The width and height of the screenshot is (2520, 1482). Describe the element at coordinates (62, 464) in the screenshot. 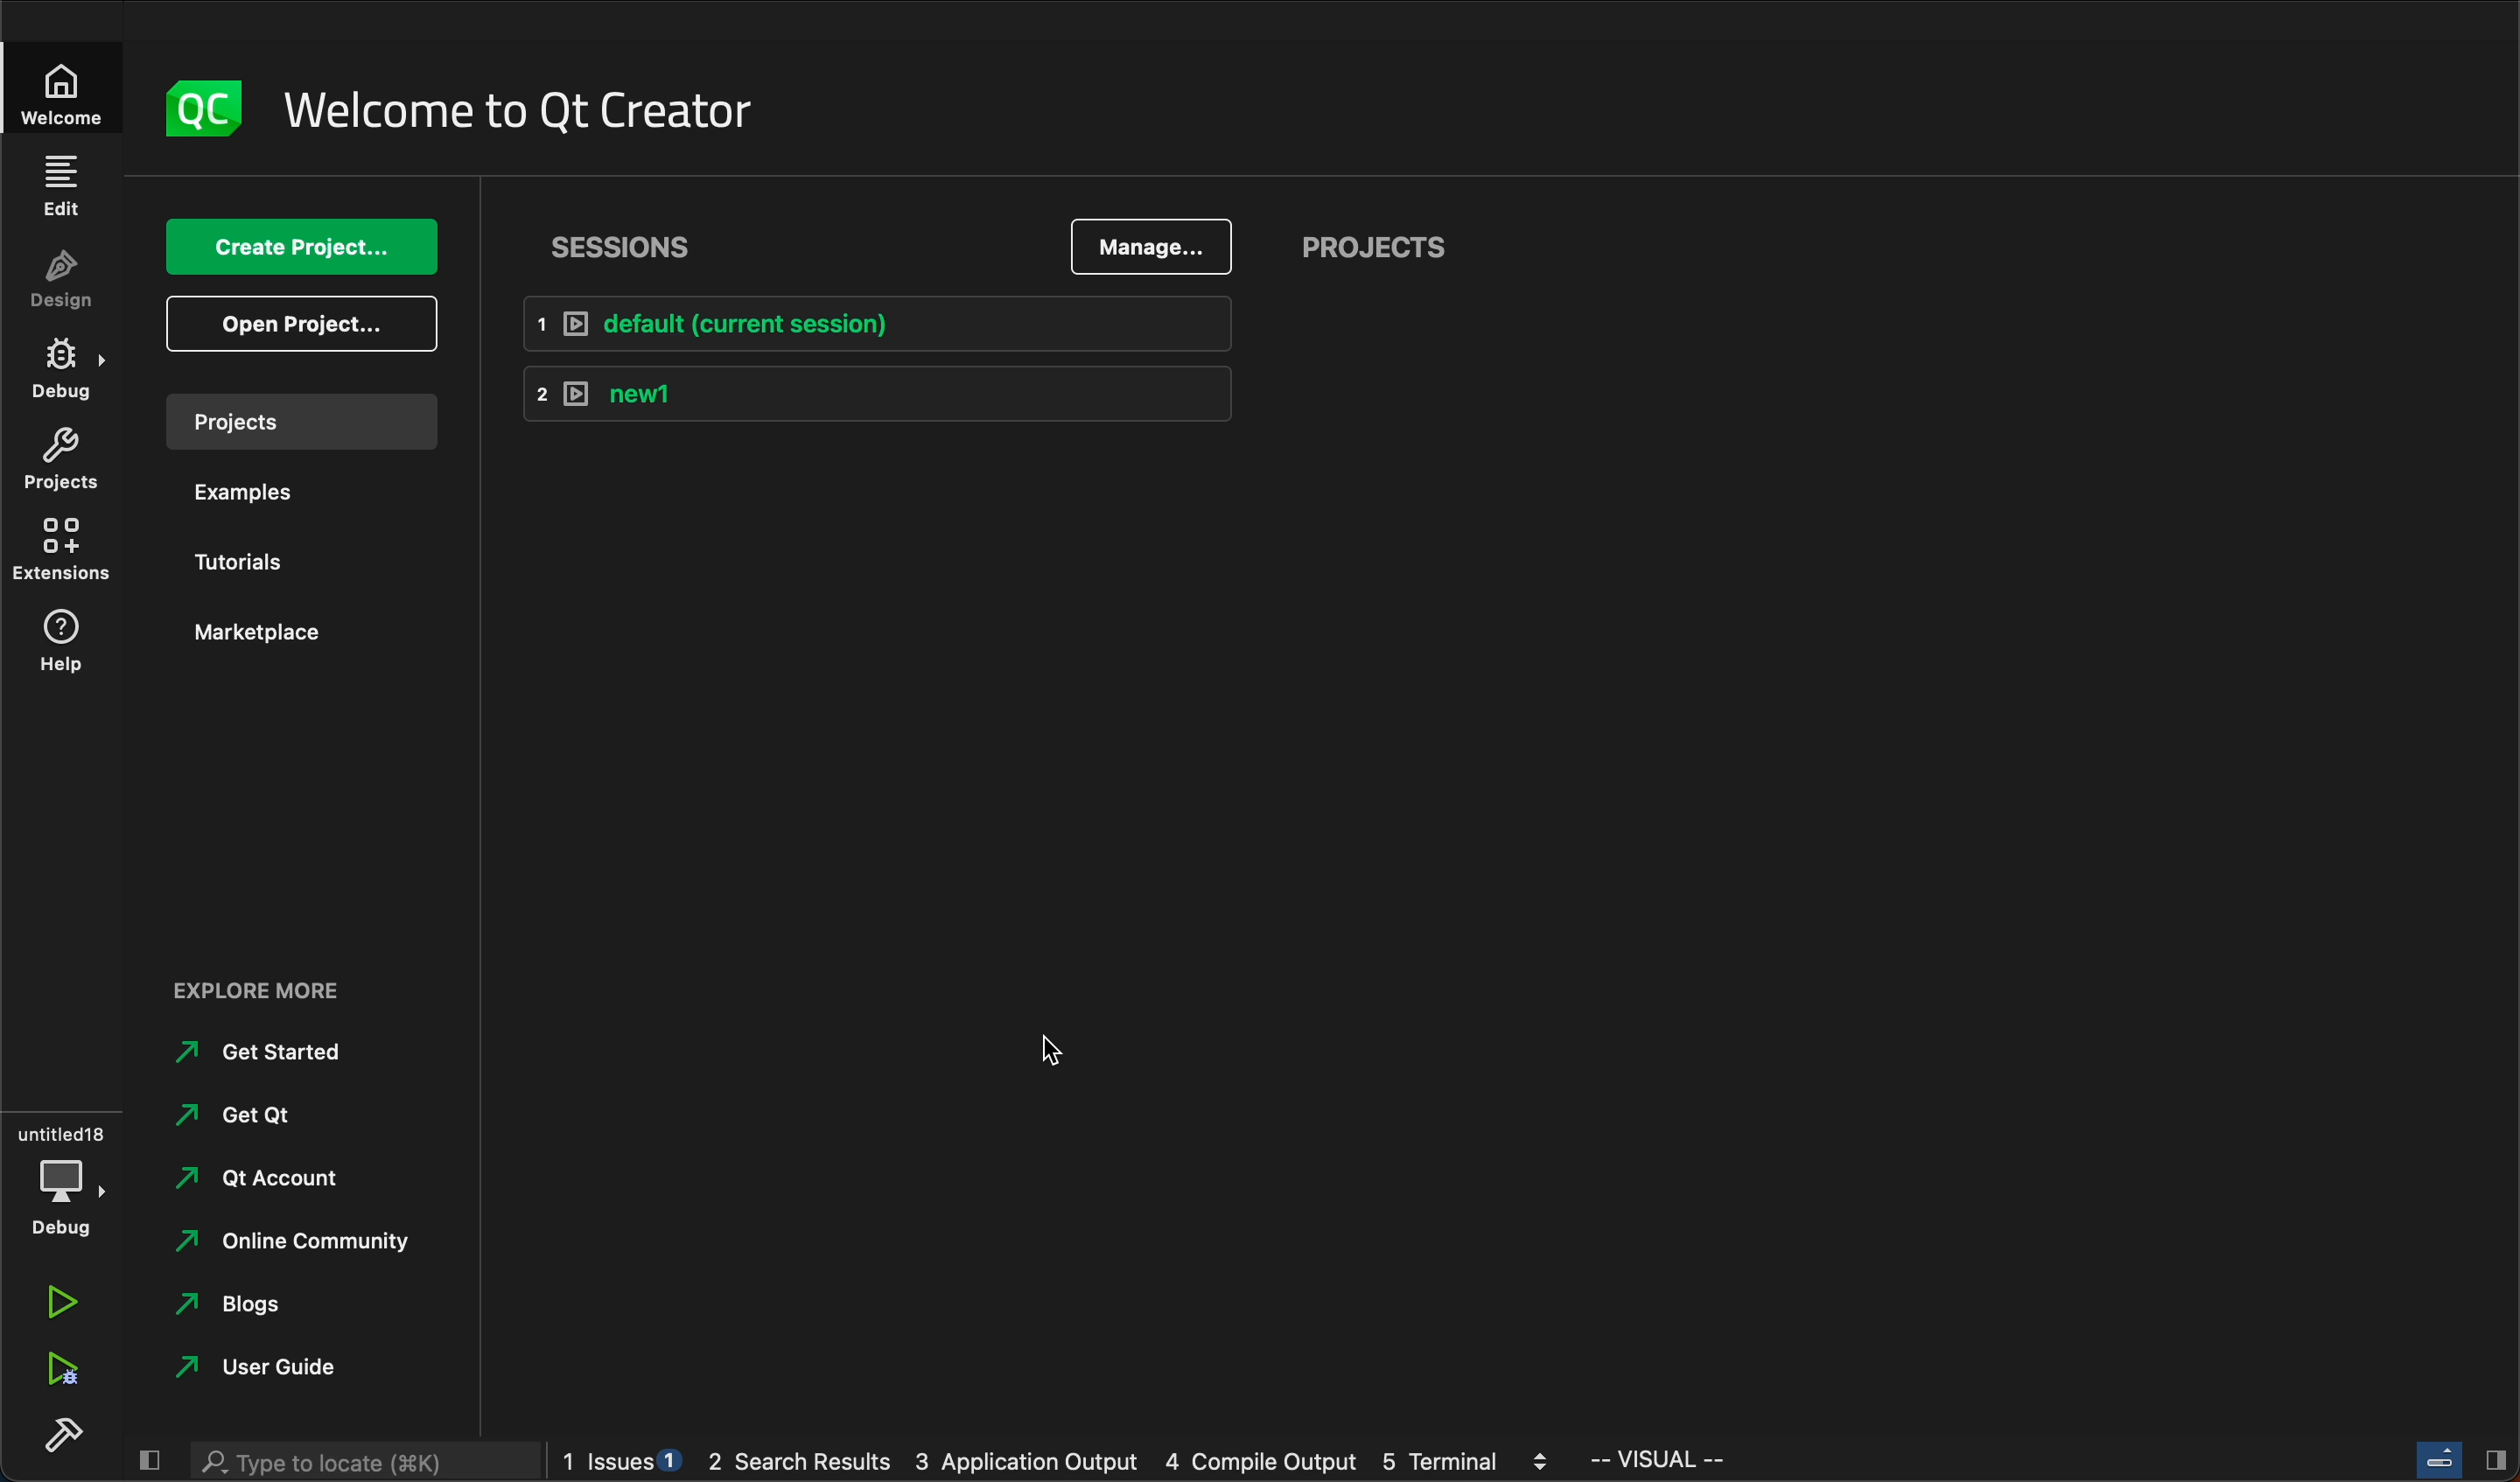

I see `projects` at that location.